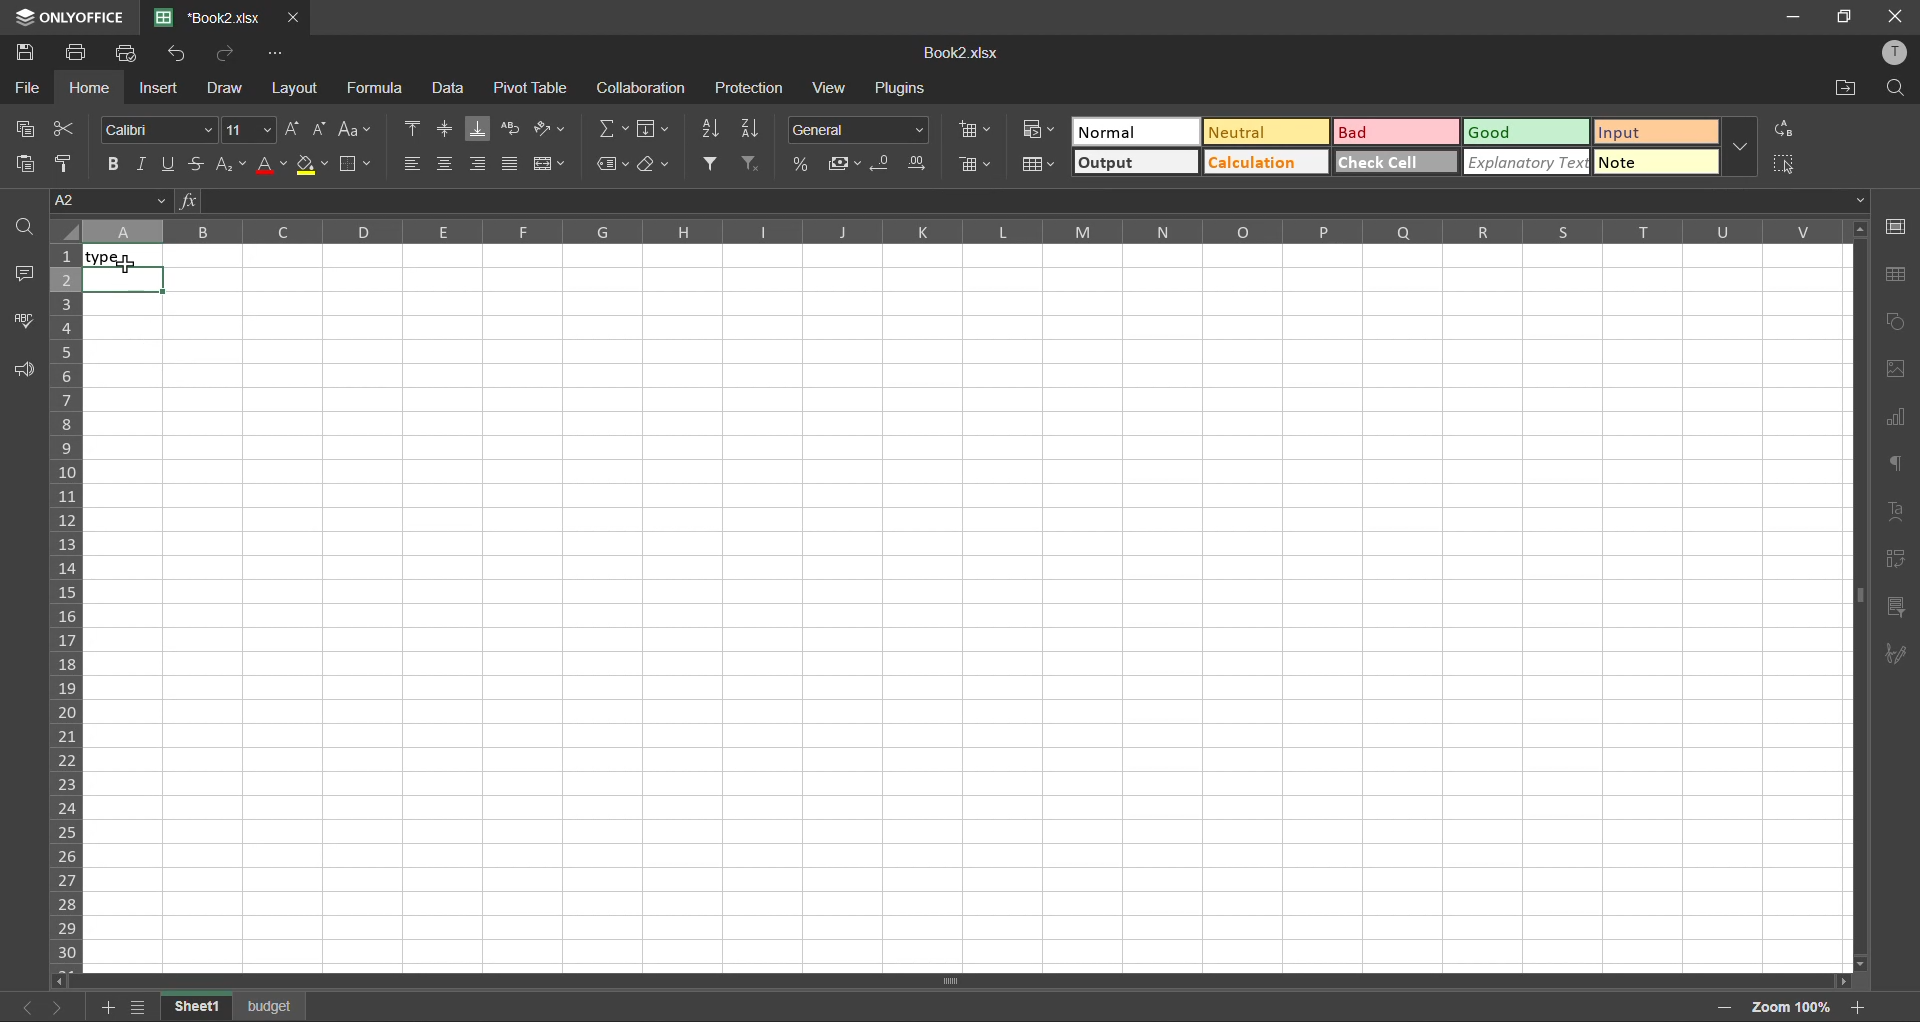 This screenshot has height=1022, width=1920. What do you see at coordinates (553, 163) in the screenshot?
I see `merge and center` at bounding box center [553, 163].